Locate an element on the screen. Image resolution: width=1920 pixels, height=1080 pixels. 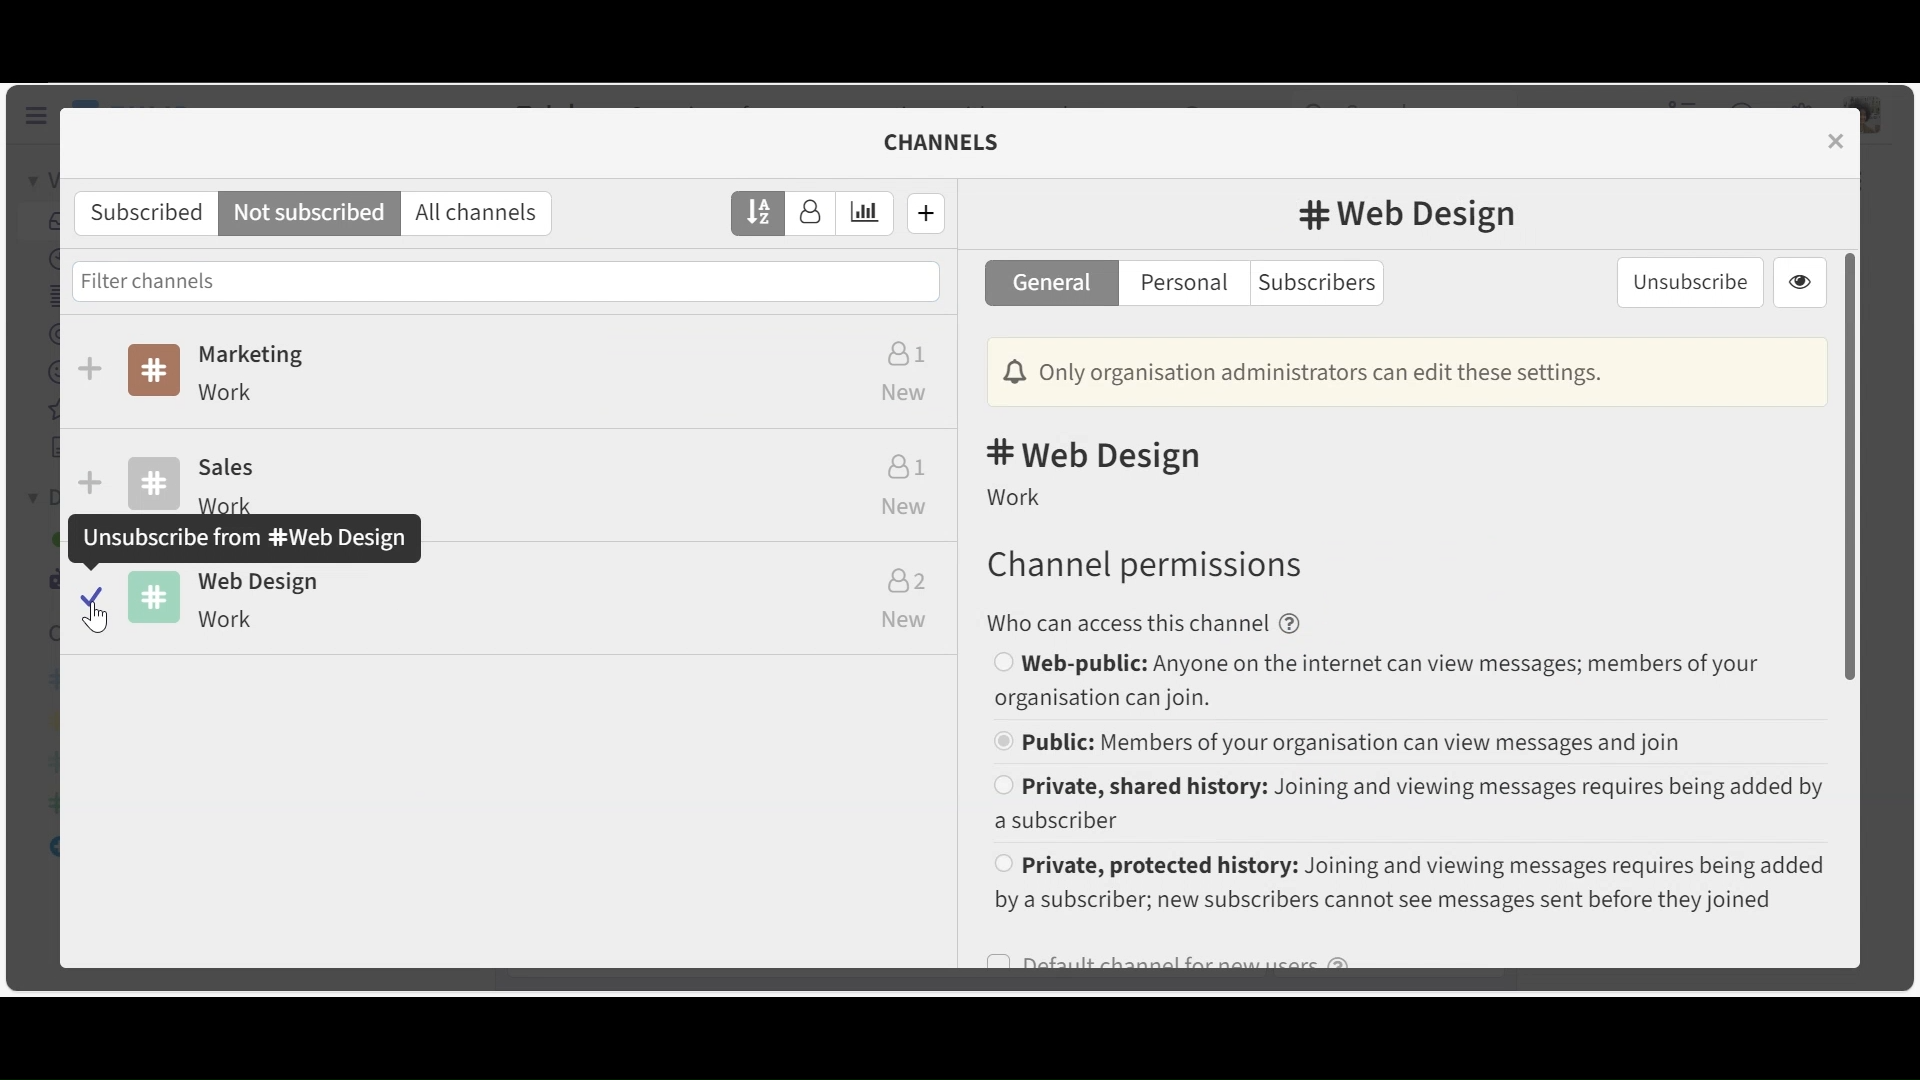
#Channel is located at coordinates (1408, 214).